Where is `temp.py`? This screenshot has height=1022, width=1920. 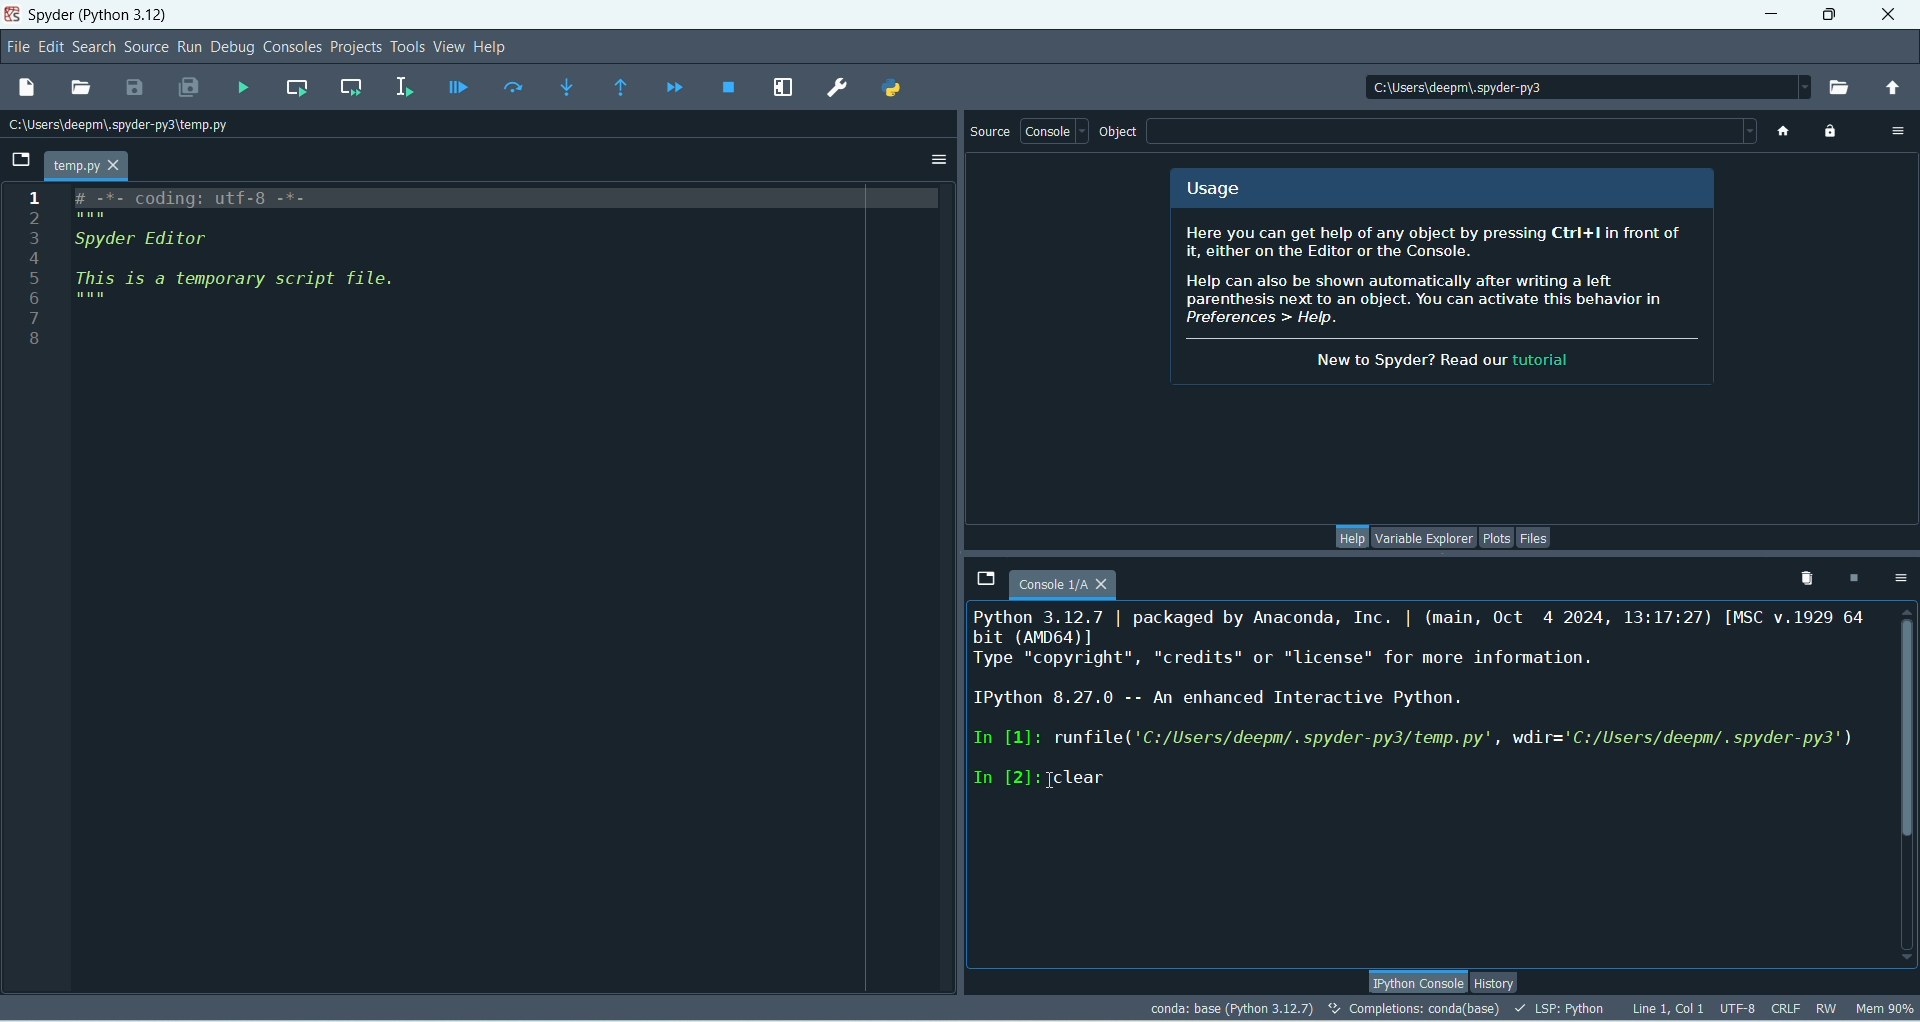
temp.py is located at coordinates (89, 166).